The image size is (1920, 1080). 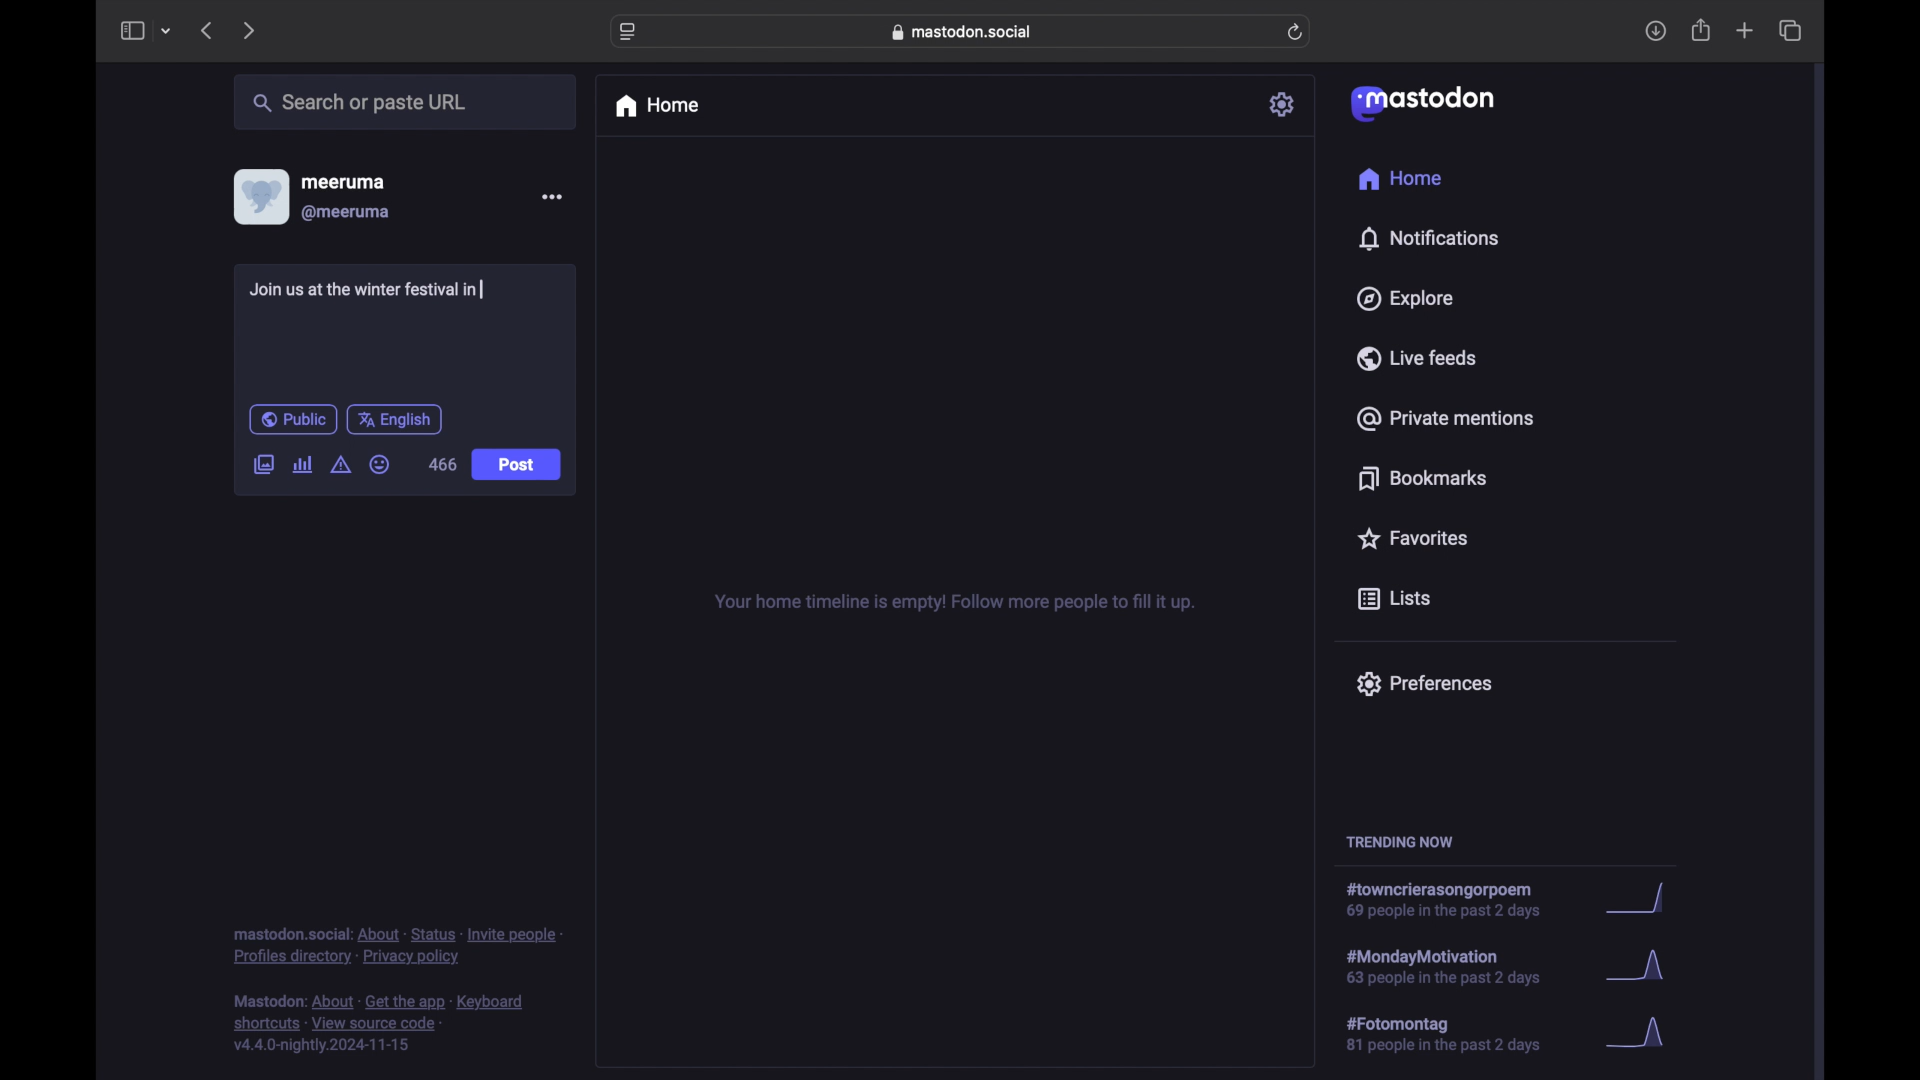 What do you see at coordinates (1422, 478) in the screenshot?
I see `bookmarks` at bounding box center [1422, 478].